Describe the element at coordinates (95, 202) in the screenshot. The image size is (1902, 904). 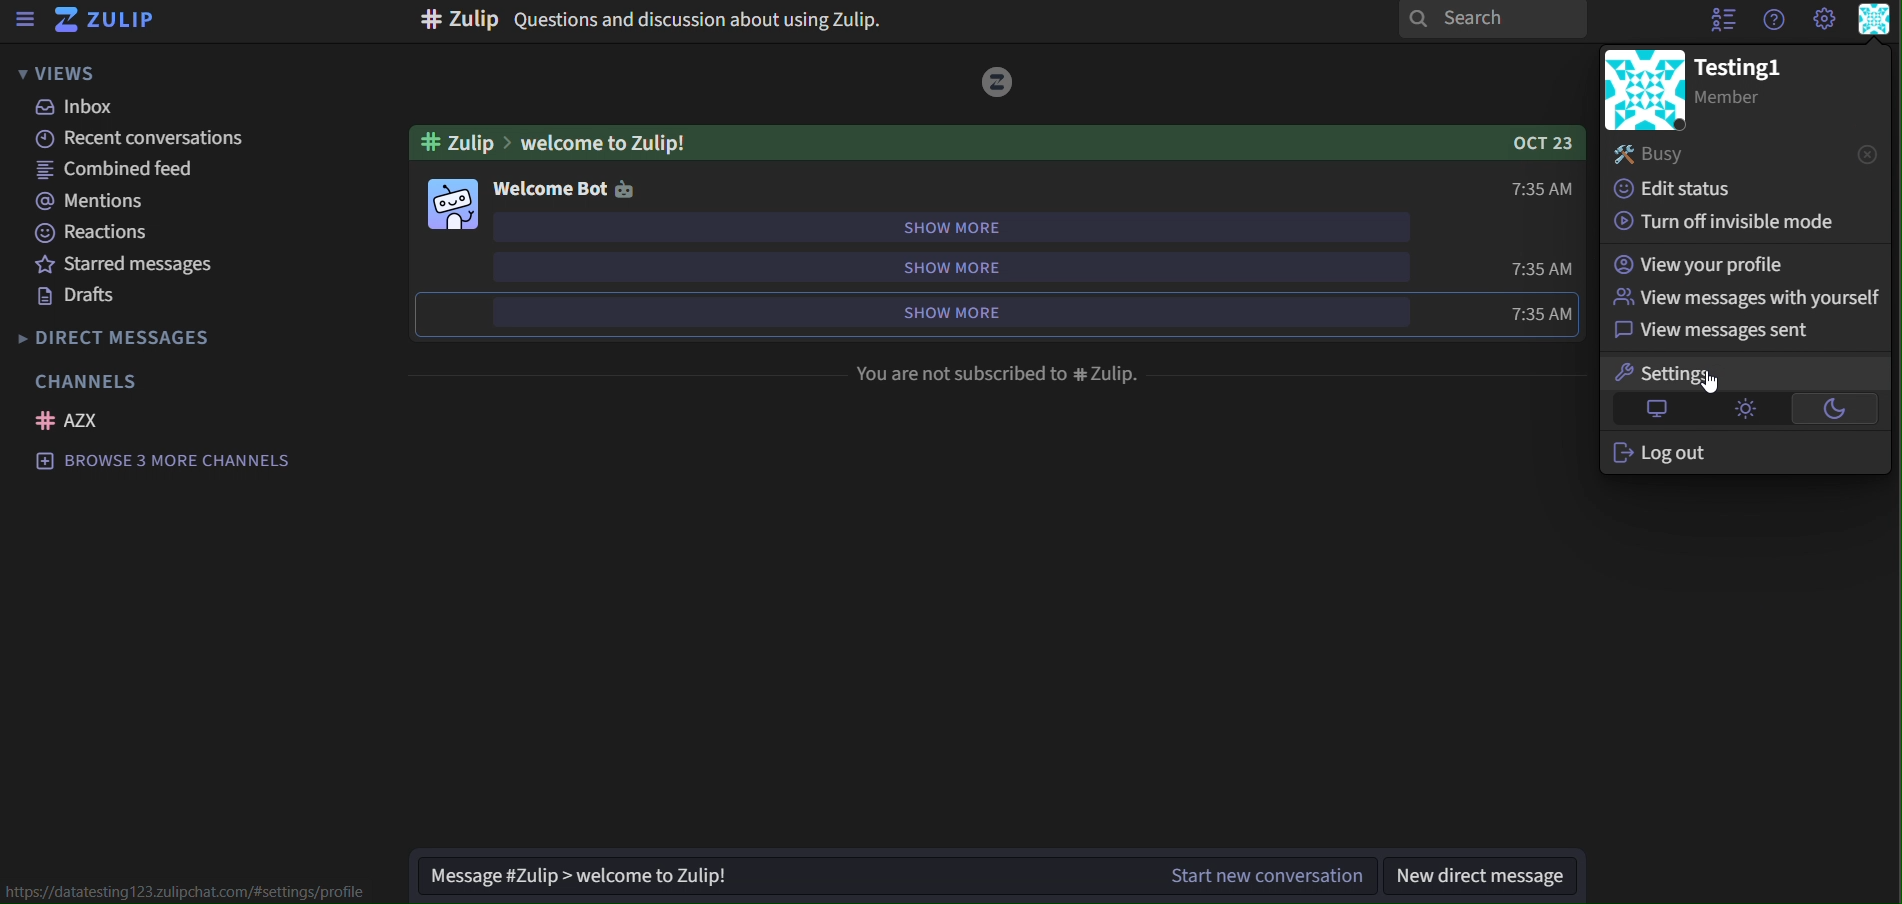
I see `mentions` at that location.